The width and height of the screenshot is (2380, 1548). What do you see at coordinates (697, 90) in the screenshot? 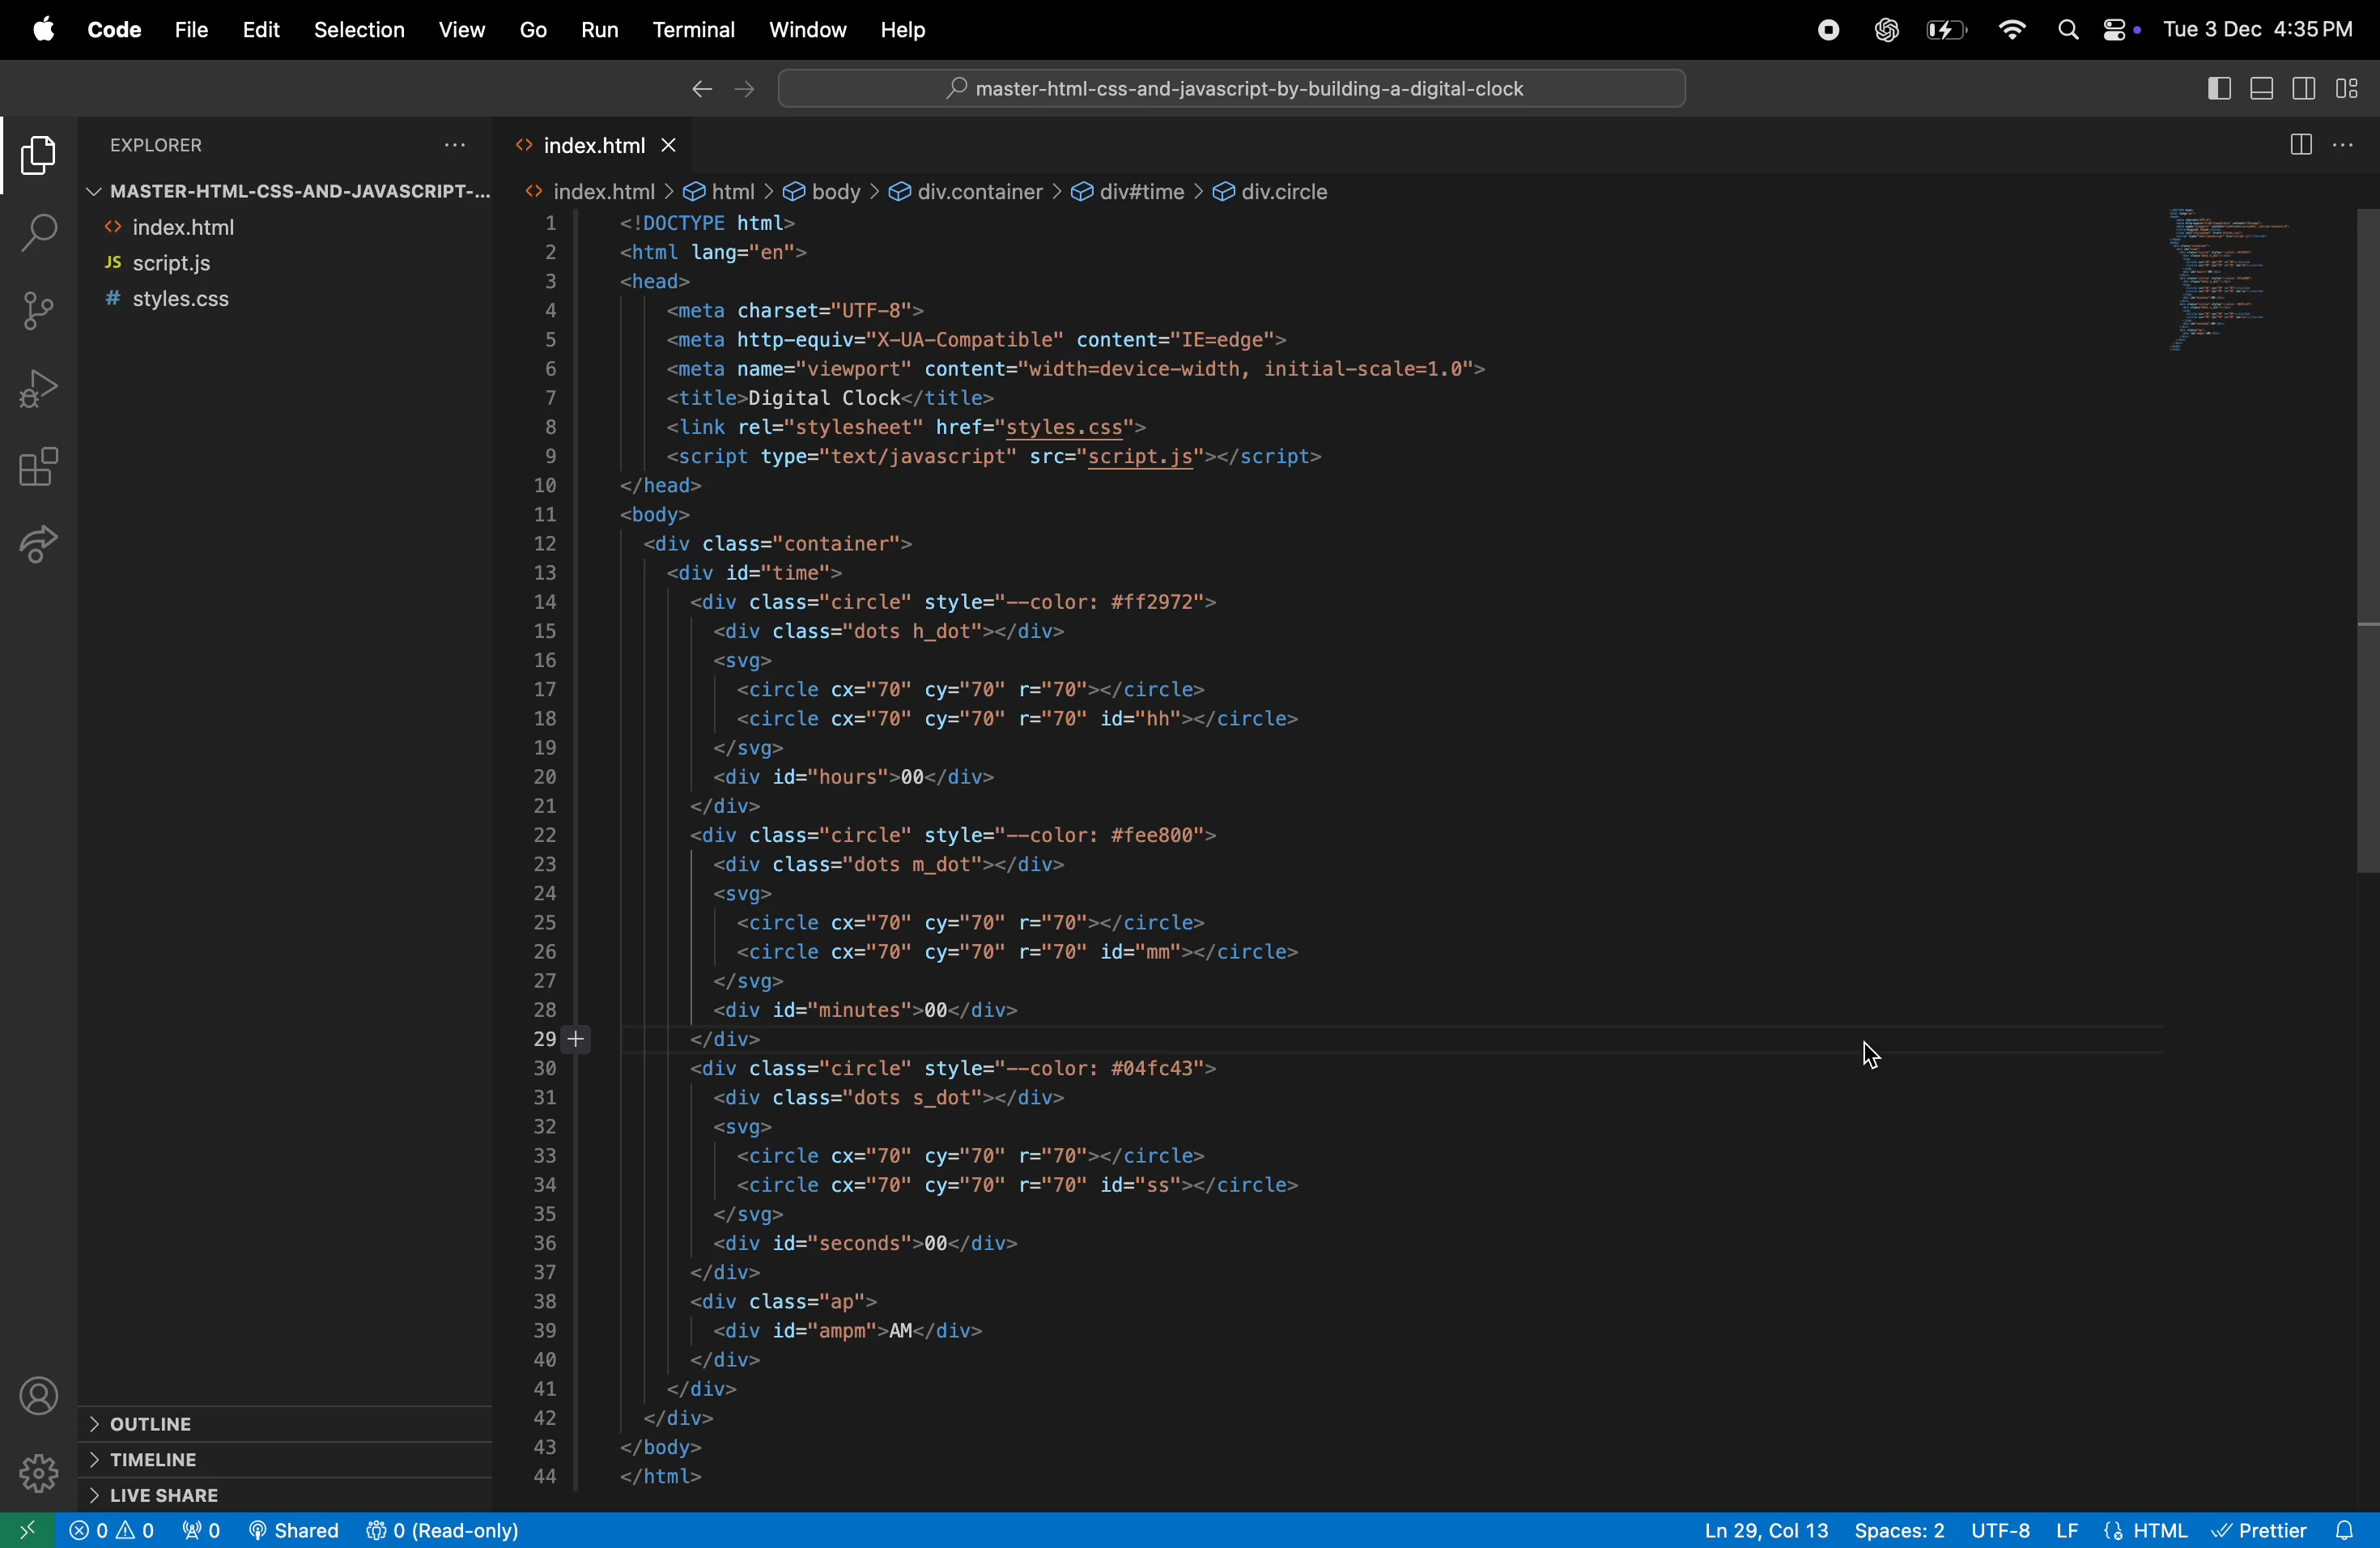
I see `backward` at bounding box center [697, 90].